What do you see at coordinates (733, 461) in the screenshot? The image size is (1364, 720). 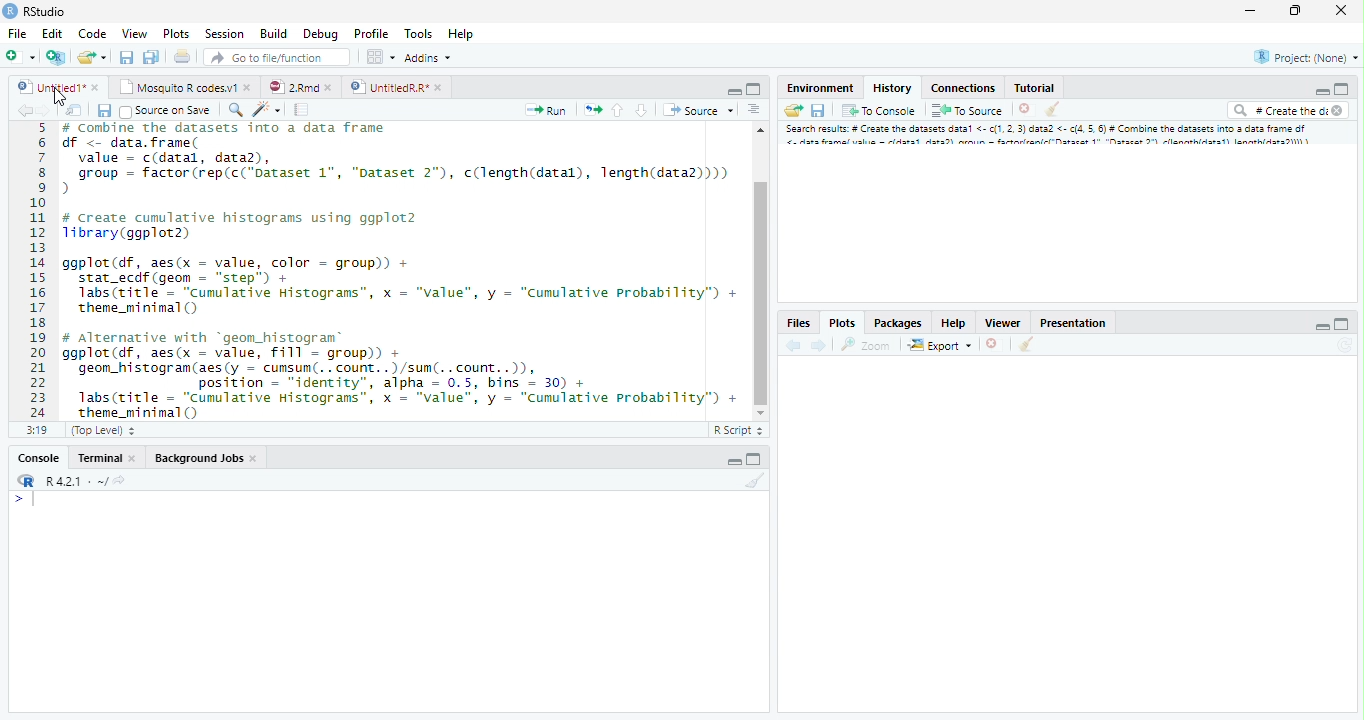 I see `Minimize` at bounding box center [733, 461].